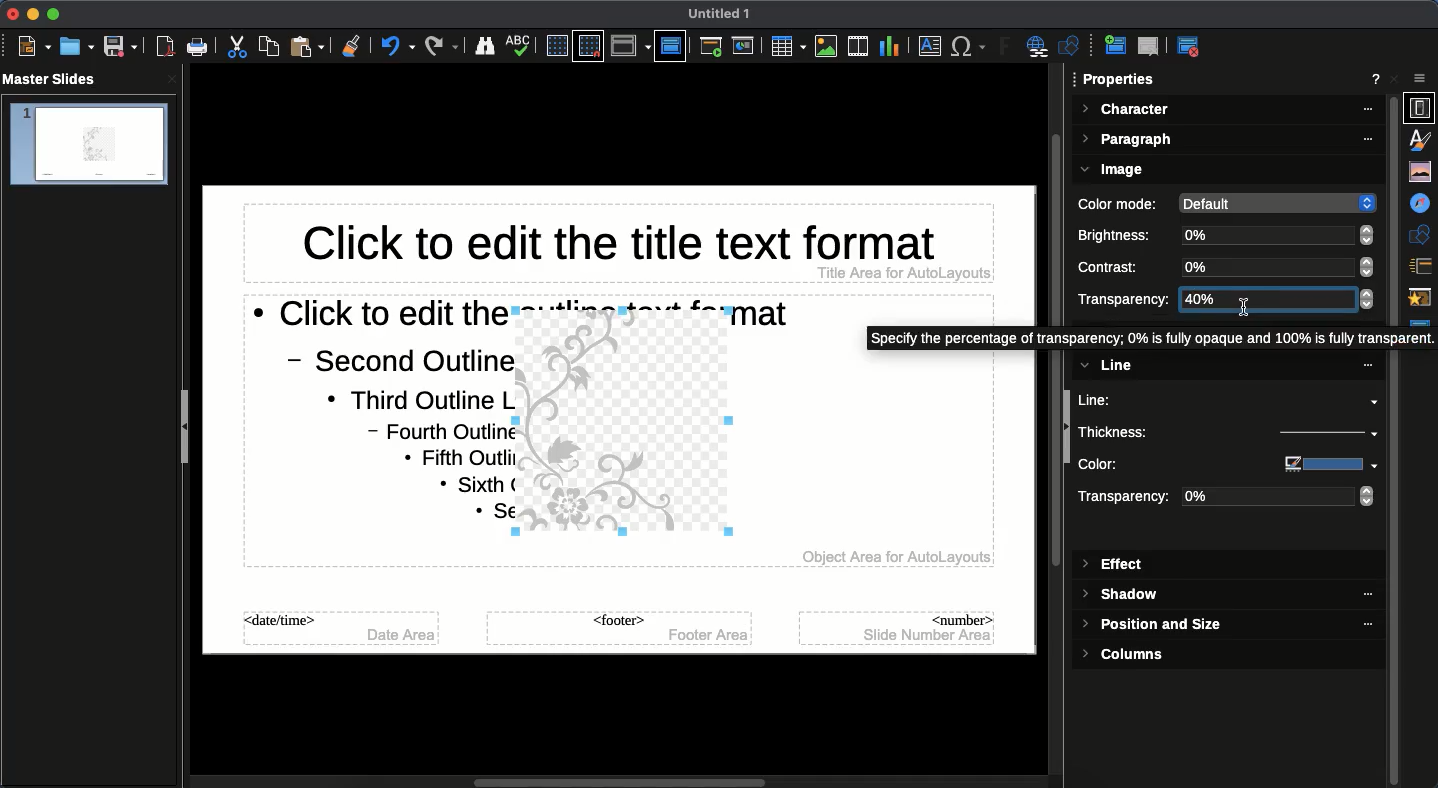 This screenshot has height=788, width=1438. What do you see at coordinates (75, 46) in the screenshot?
I see `Open` at bounding box center [75, 46].